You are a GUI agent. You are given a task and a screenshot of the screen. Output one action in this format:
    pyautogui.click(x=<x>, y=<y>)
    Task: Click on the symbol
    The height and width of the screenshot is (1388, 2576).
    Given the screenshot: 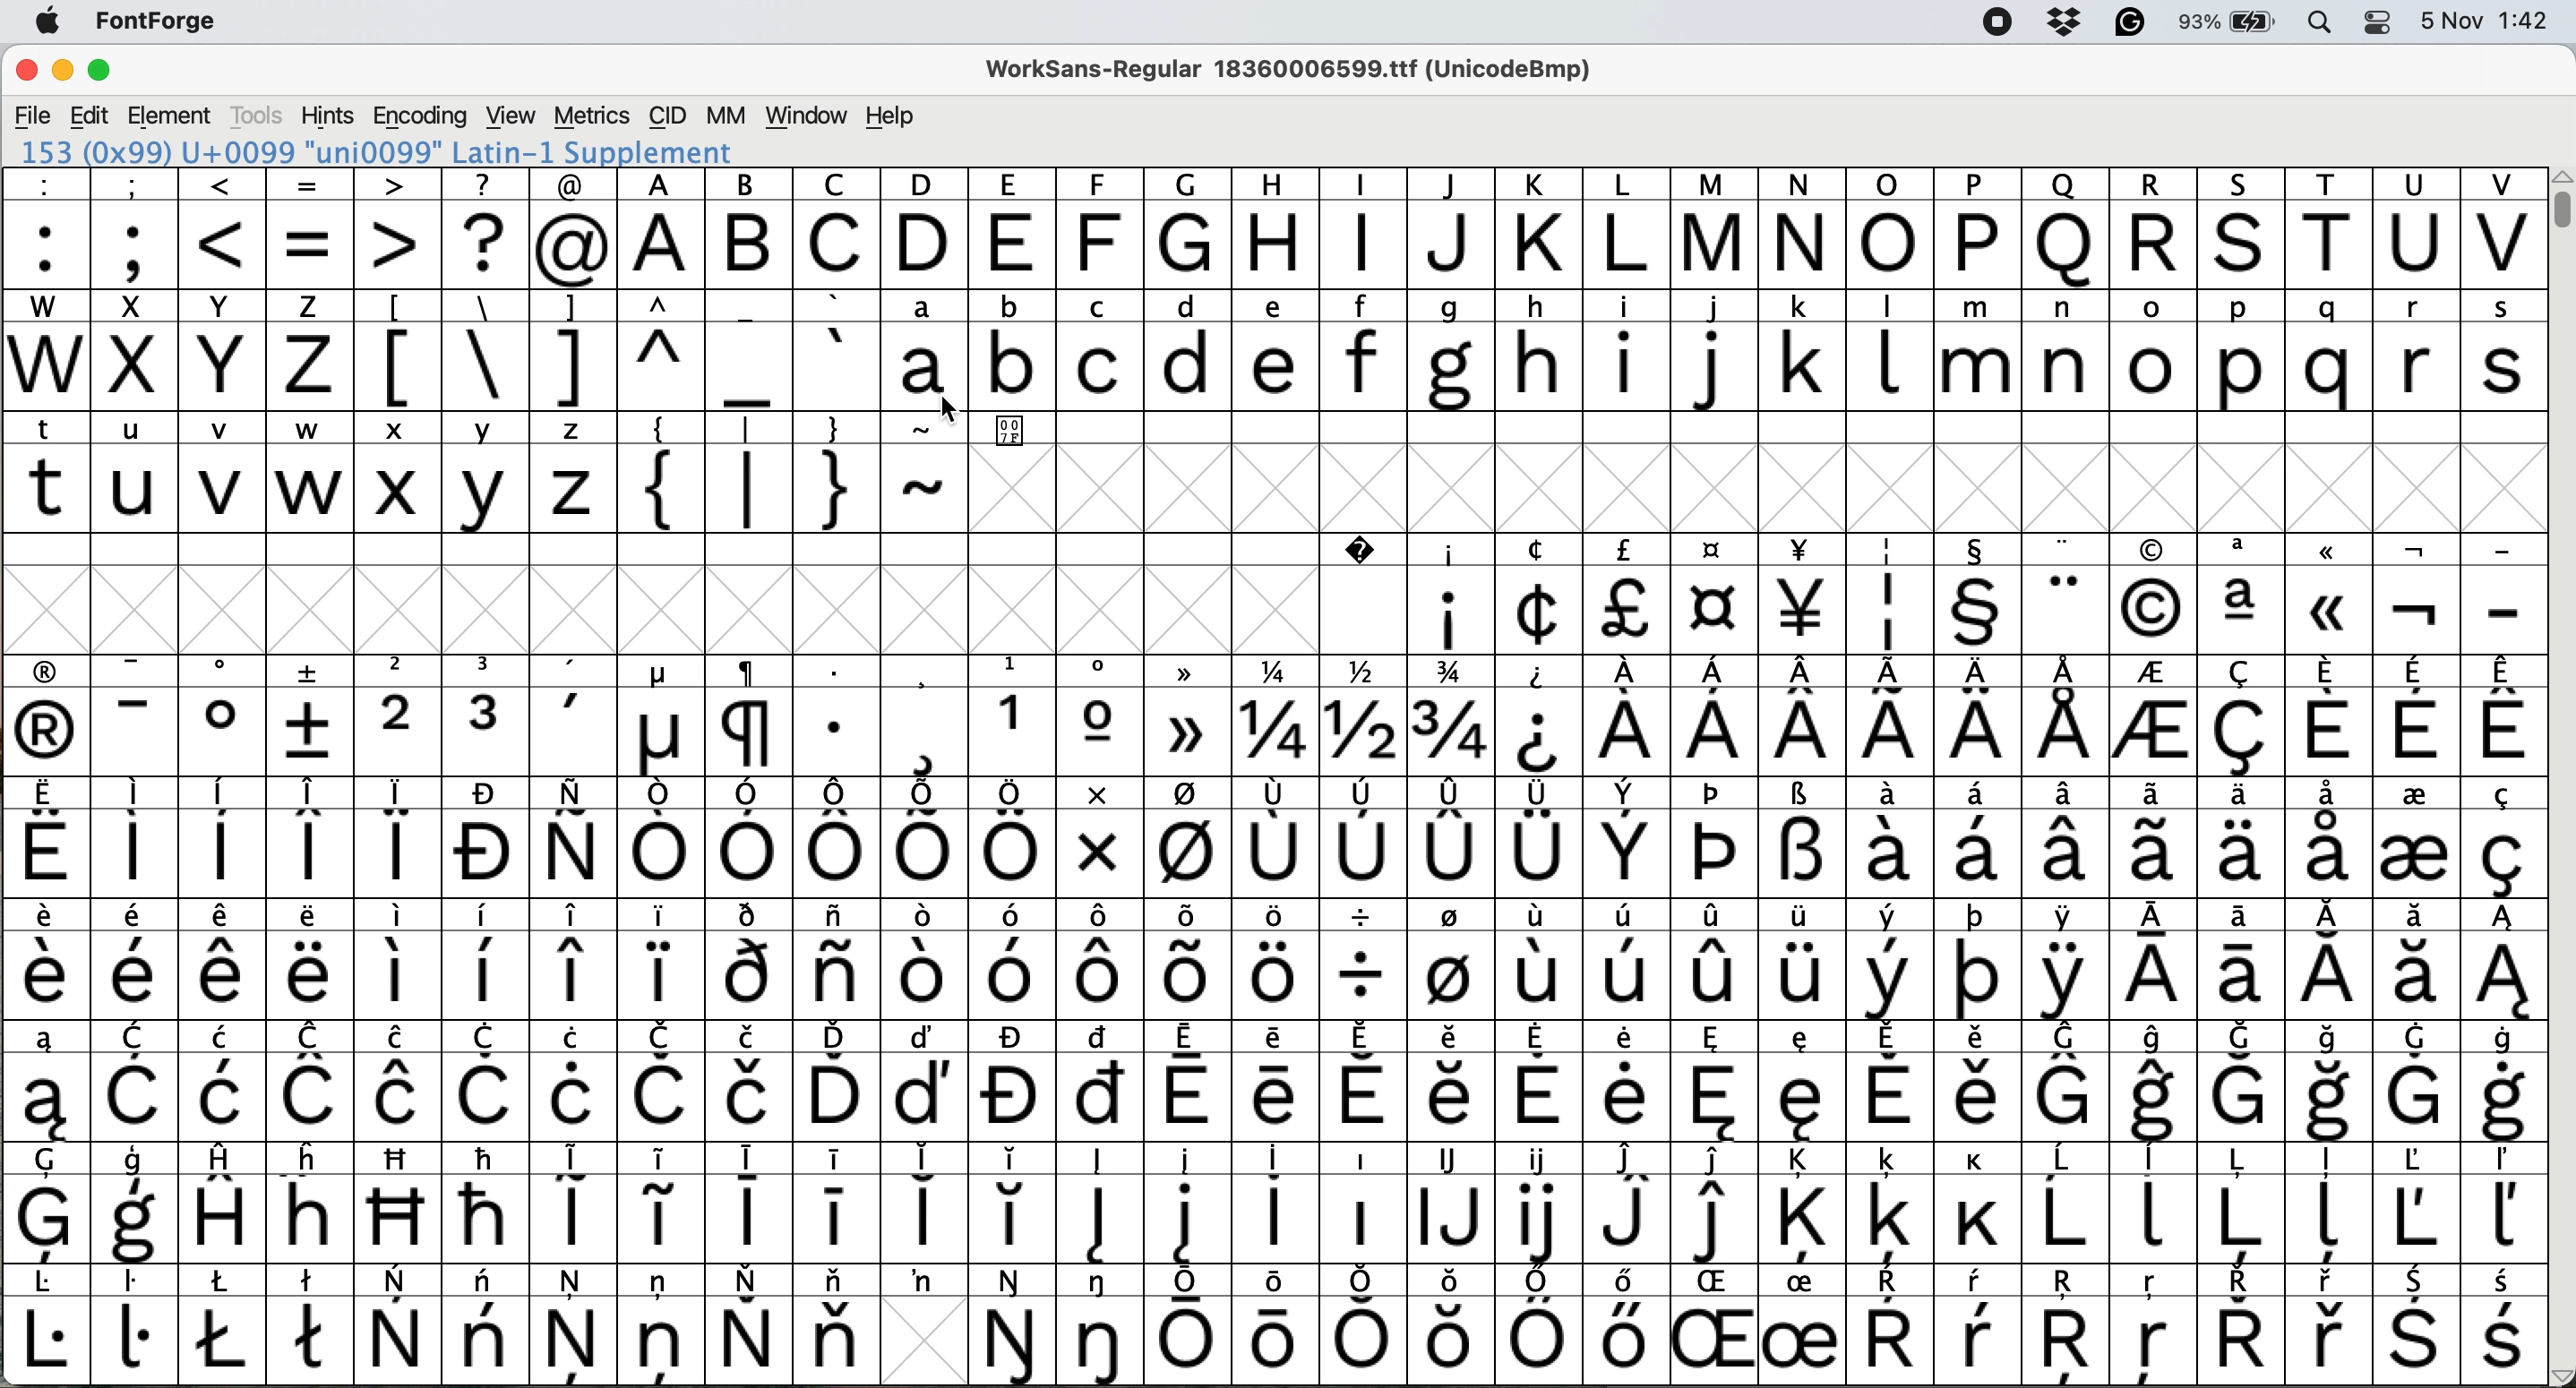 What is the action you would take?
    pyautogui.click(x=1189, y=838)
    